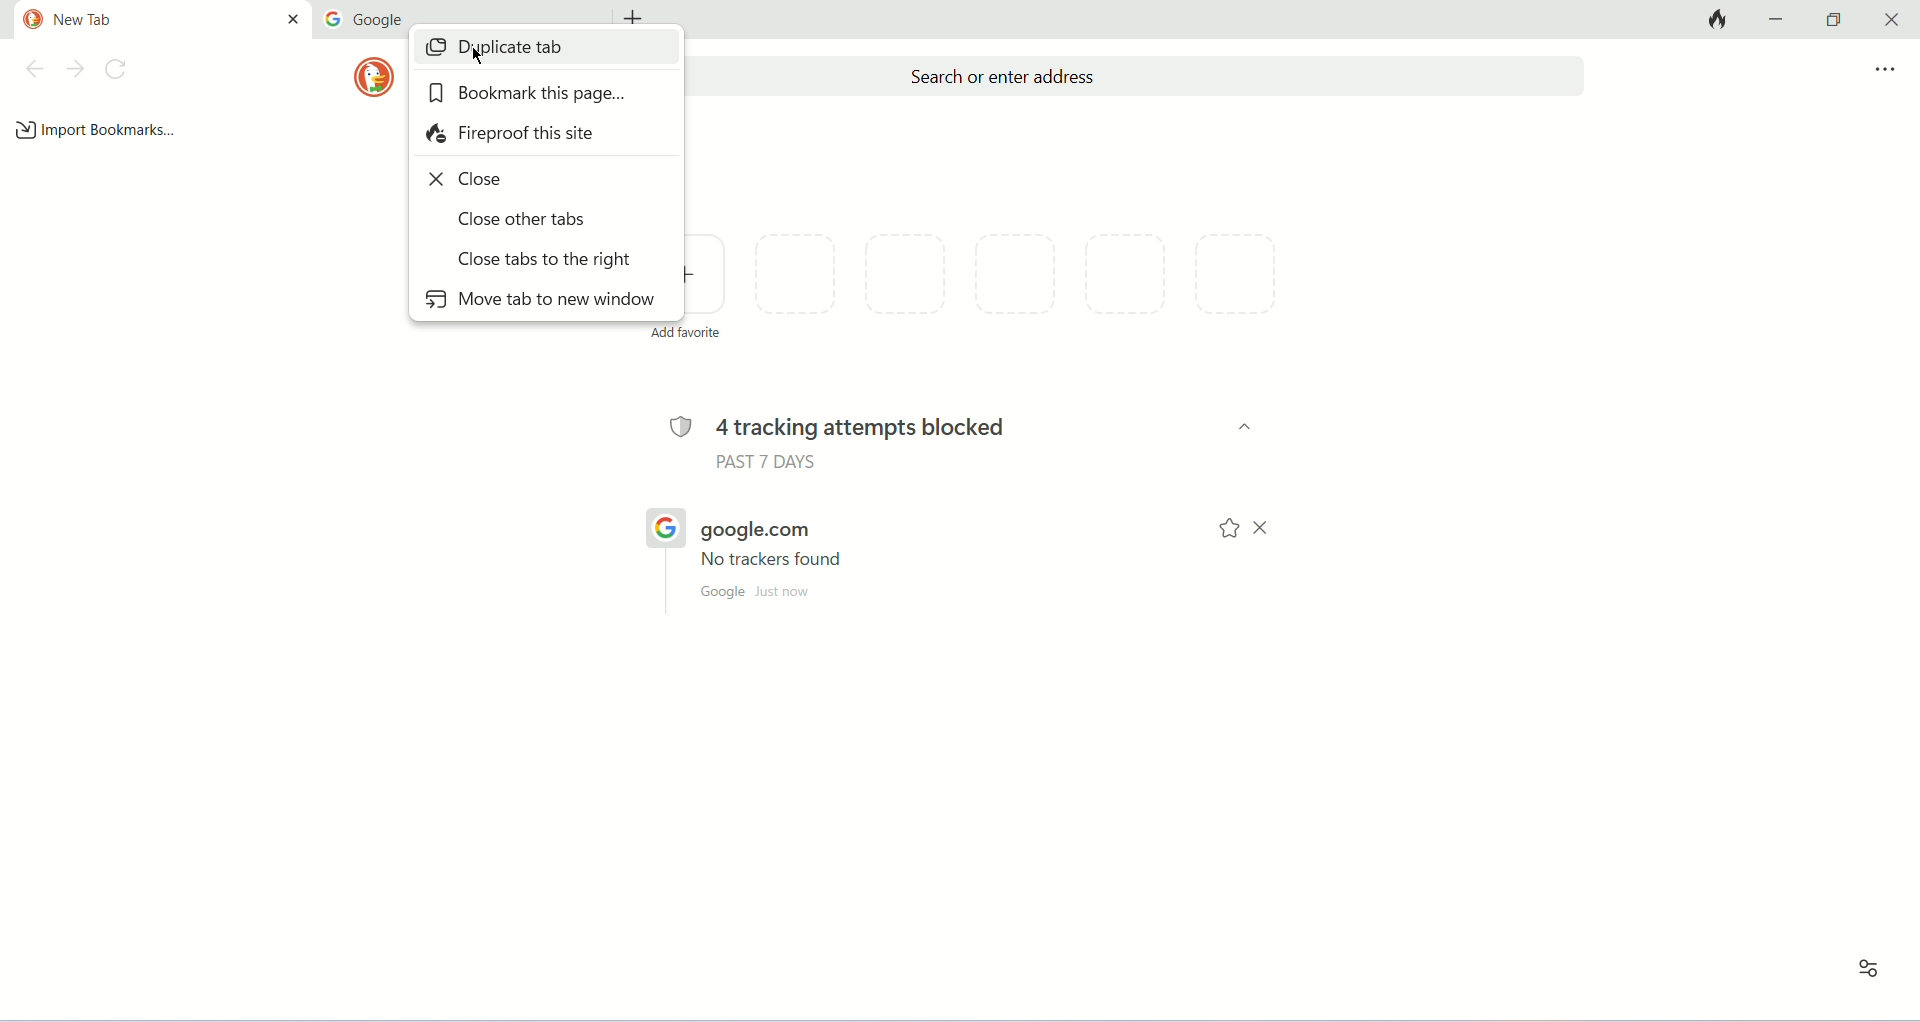  I want to click on next, so click(73, 70).